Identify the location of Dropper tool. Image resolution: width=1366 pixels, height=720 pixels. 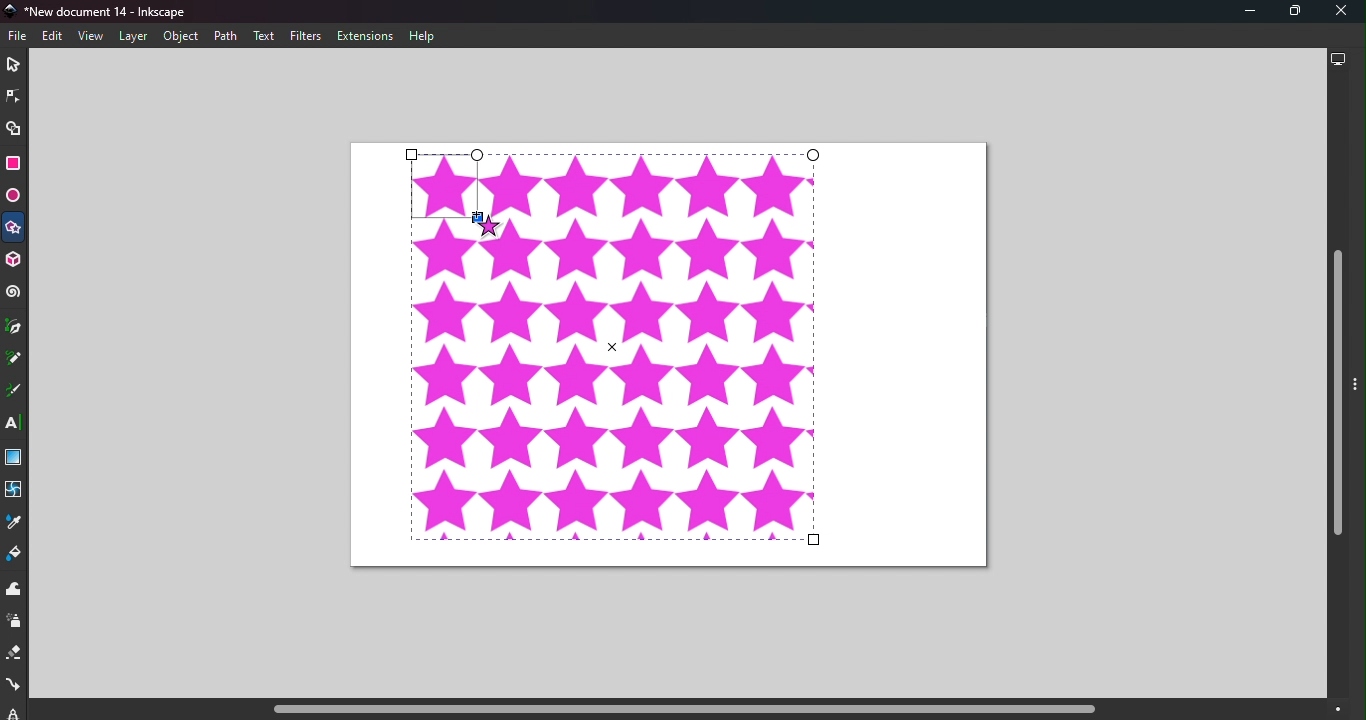
(12, 526).